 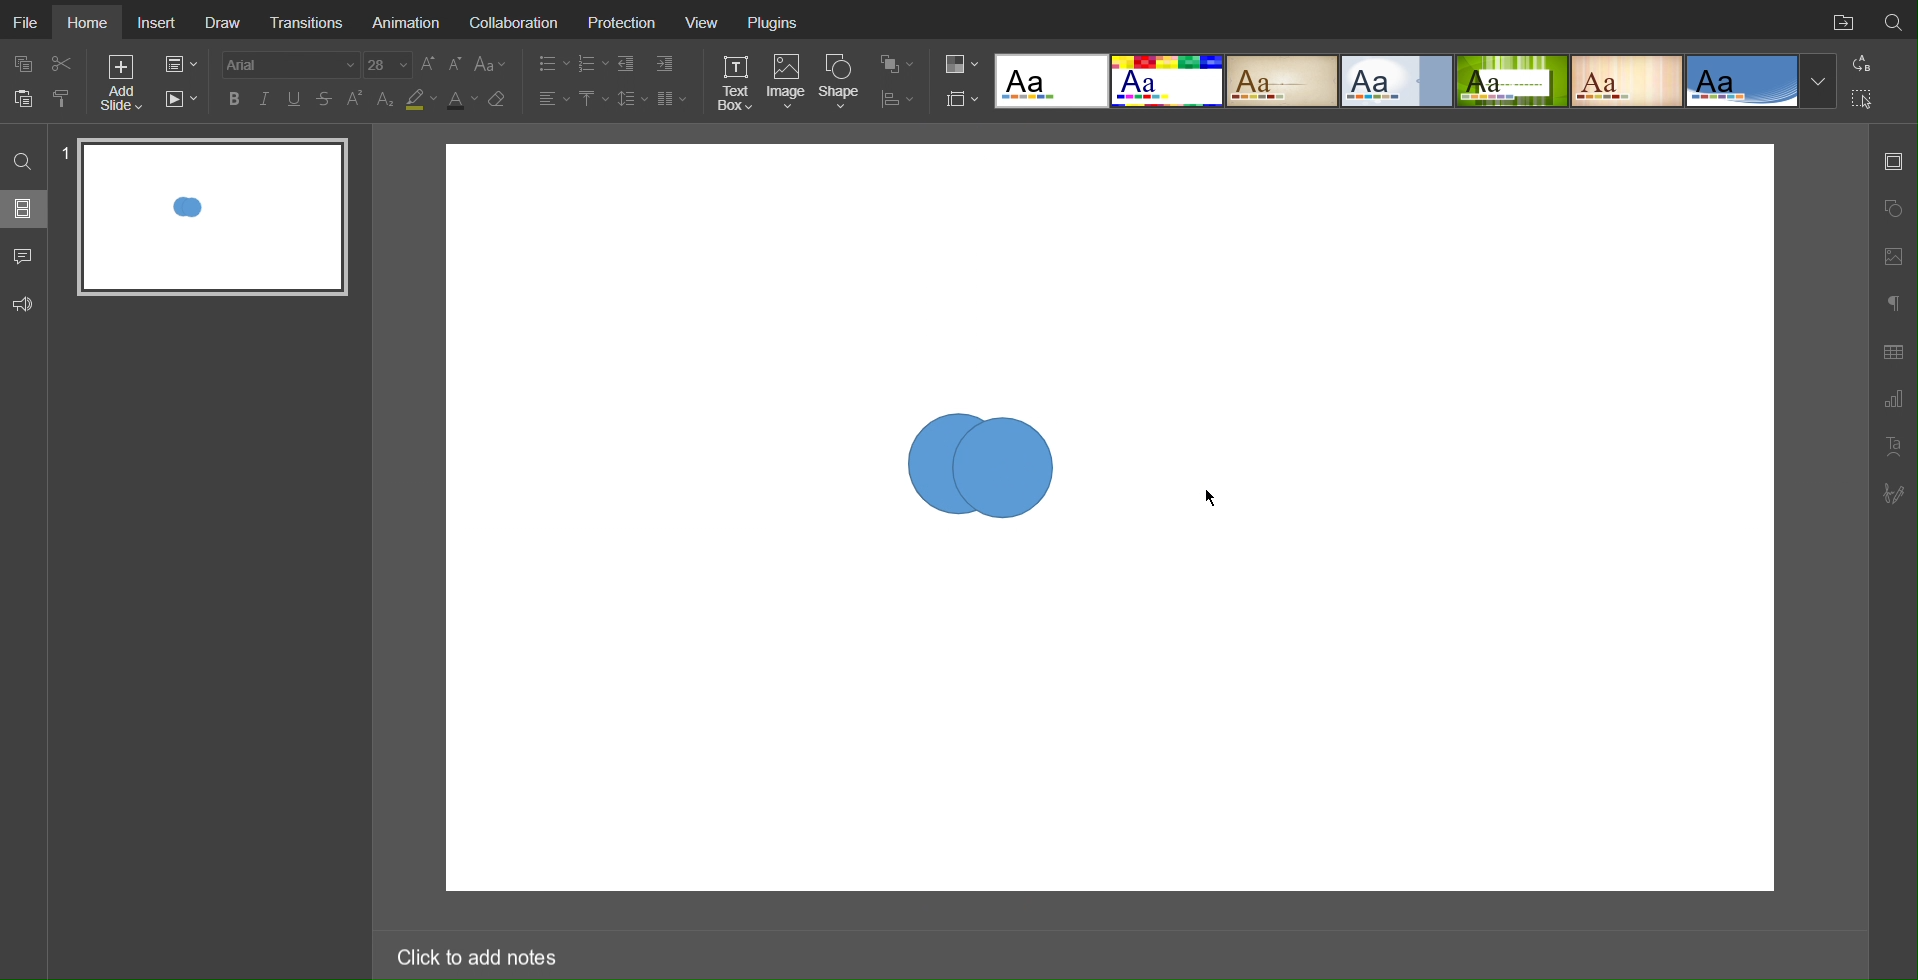 What do you see at coordinates (64, 148) in the screenshot?
I see `slide number` at bounding box center [64, 148].